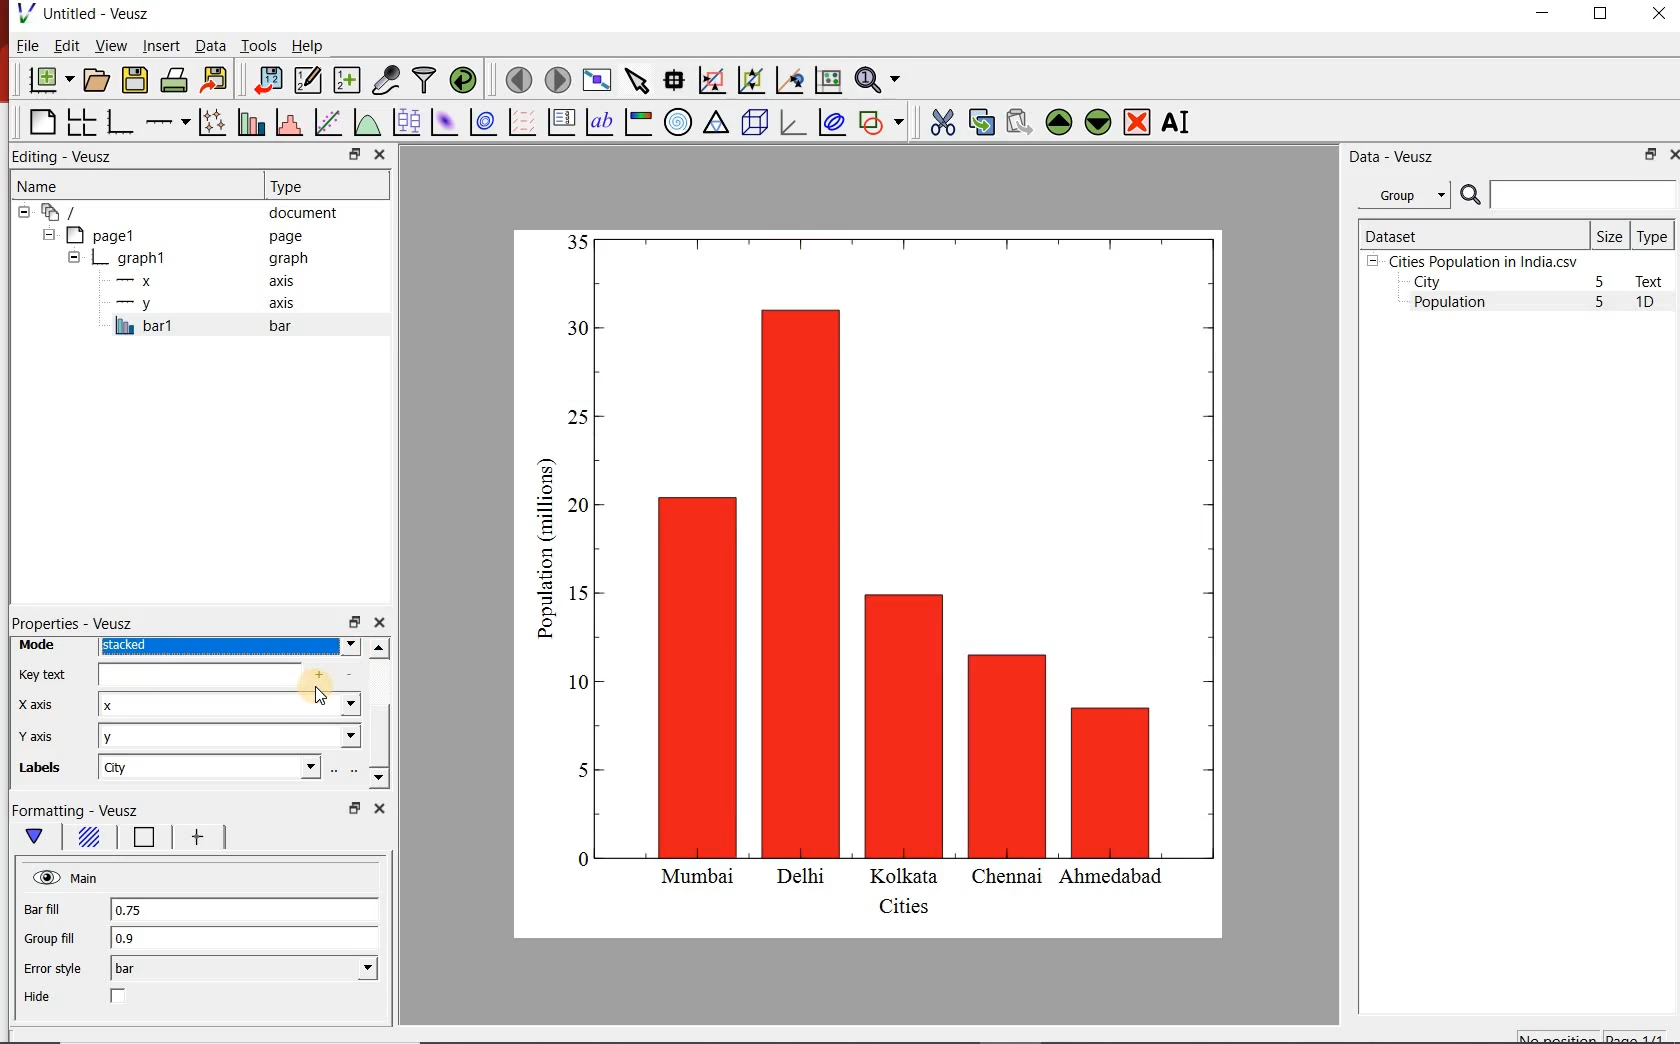 This screenshot has width=1680, height=1044. I want to click on plot key, so click(560, 122).